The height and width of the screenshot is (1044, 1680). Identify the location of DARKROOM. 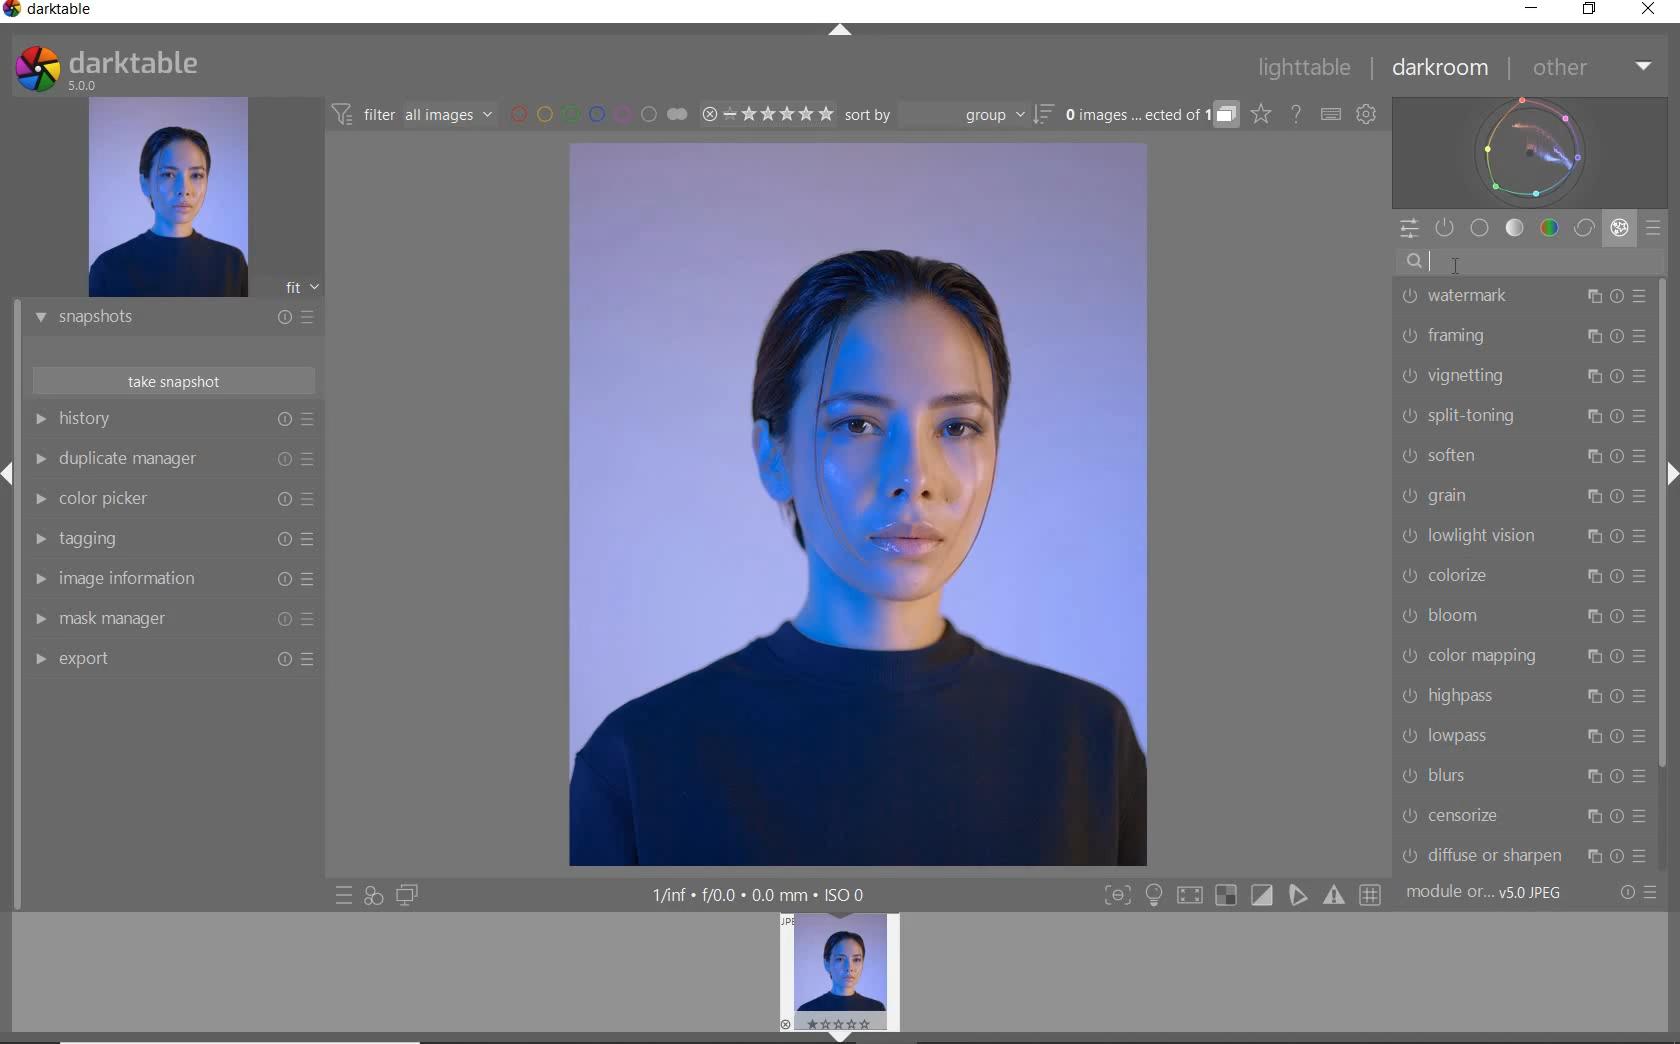
(1441, 69).